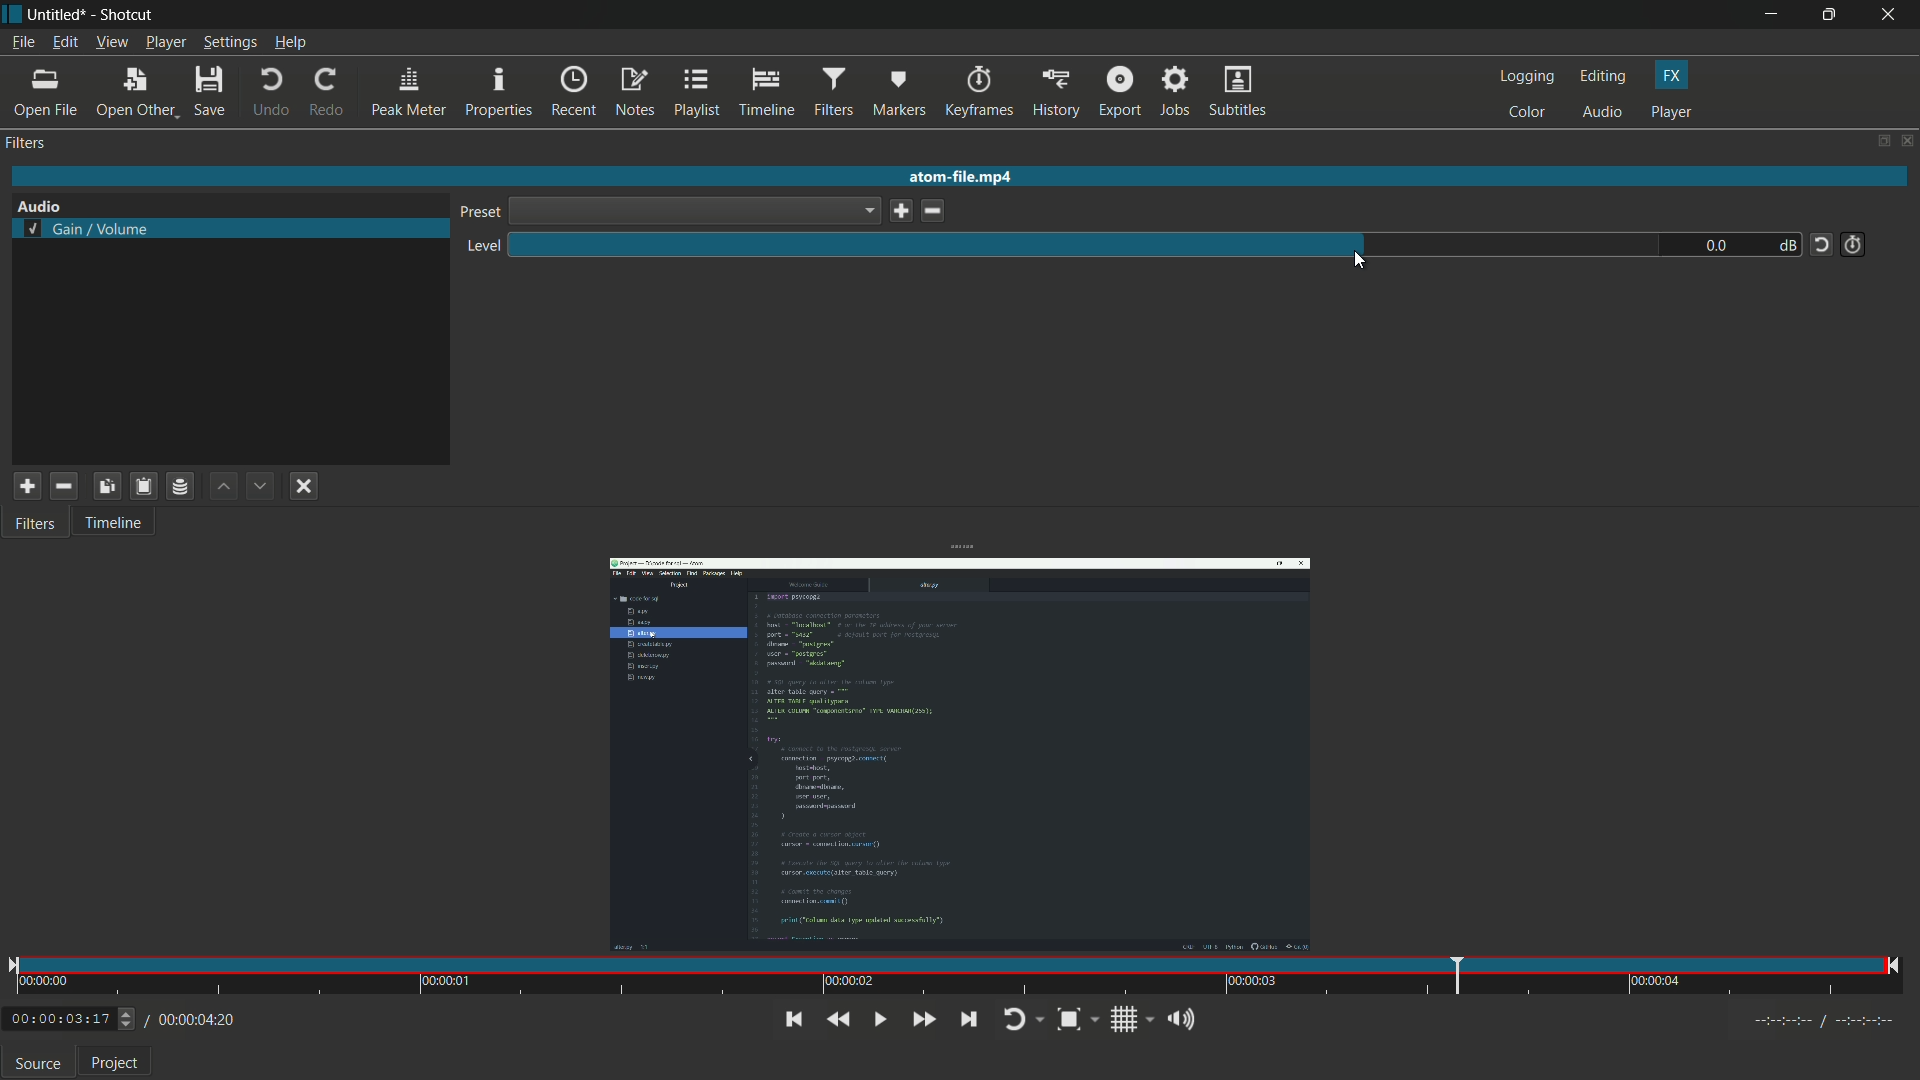 The width and height of the screenshot is (1920, 1080). Describe the element at coordinates (965, 178) in the screenshot. I see `atom-file.mp4 (imported video name)` at that location.